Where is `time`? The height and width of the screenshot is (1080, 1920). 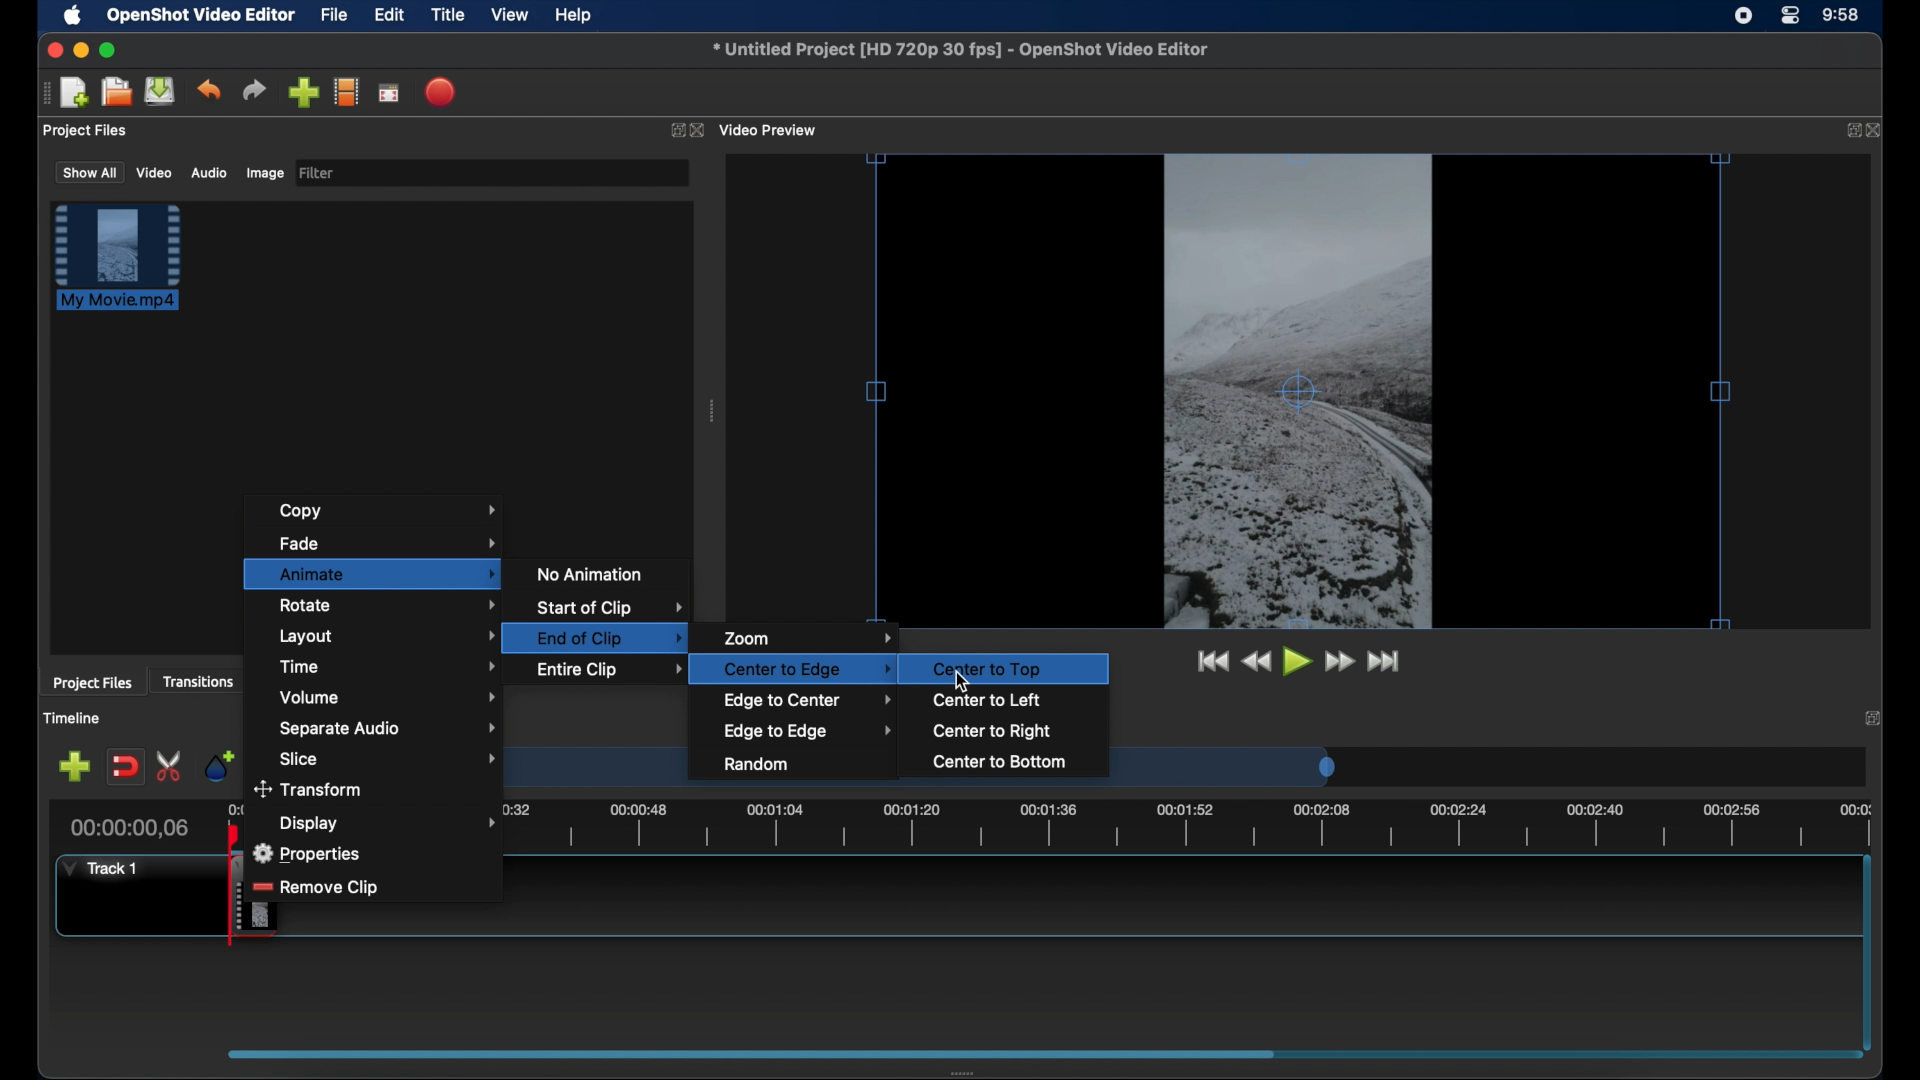 time is located at coordinates (1842, 16).